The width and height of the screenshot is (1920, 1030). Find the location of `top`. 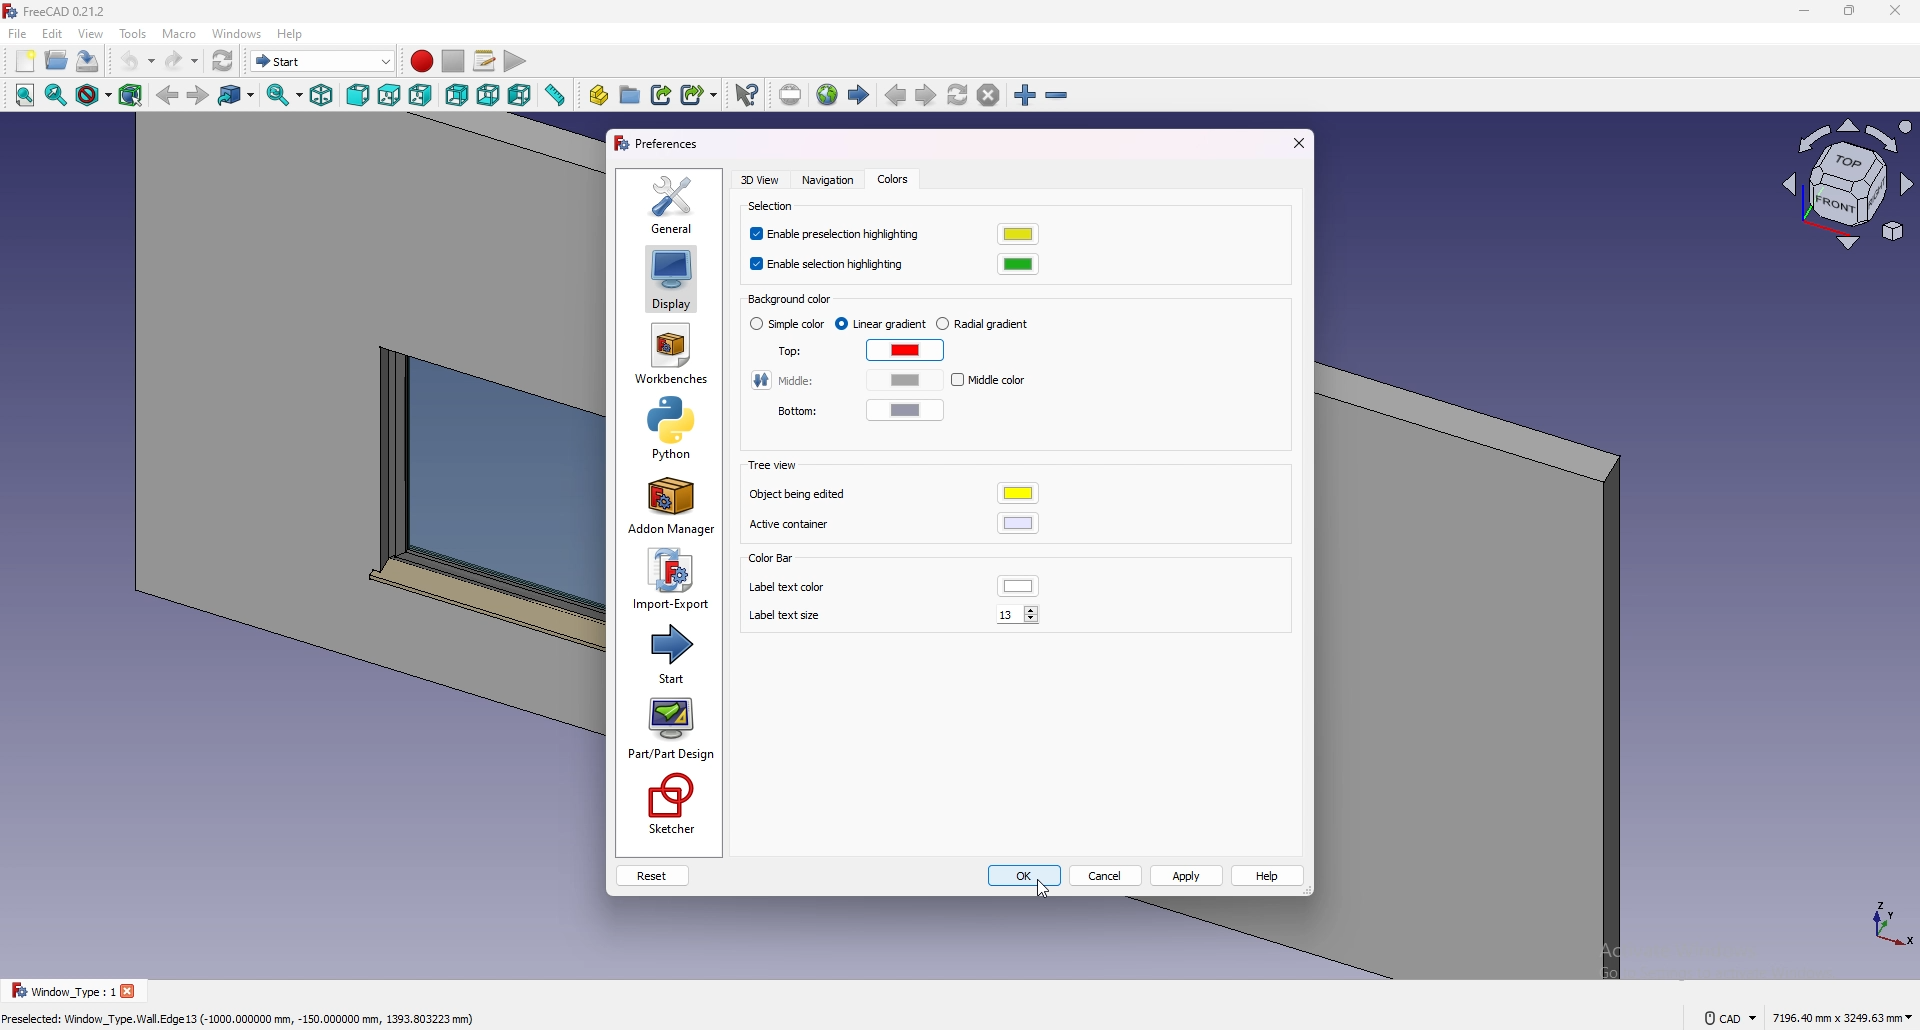

top is located at coordinates (784, 351).